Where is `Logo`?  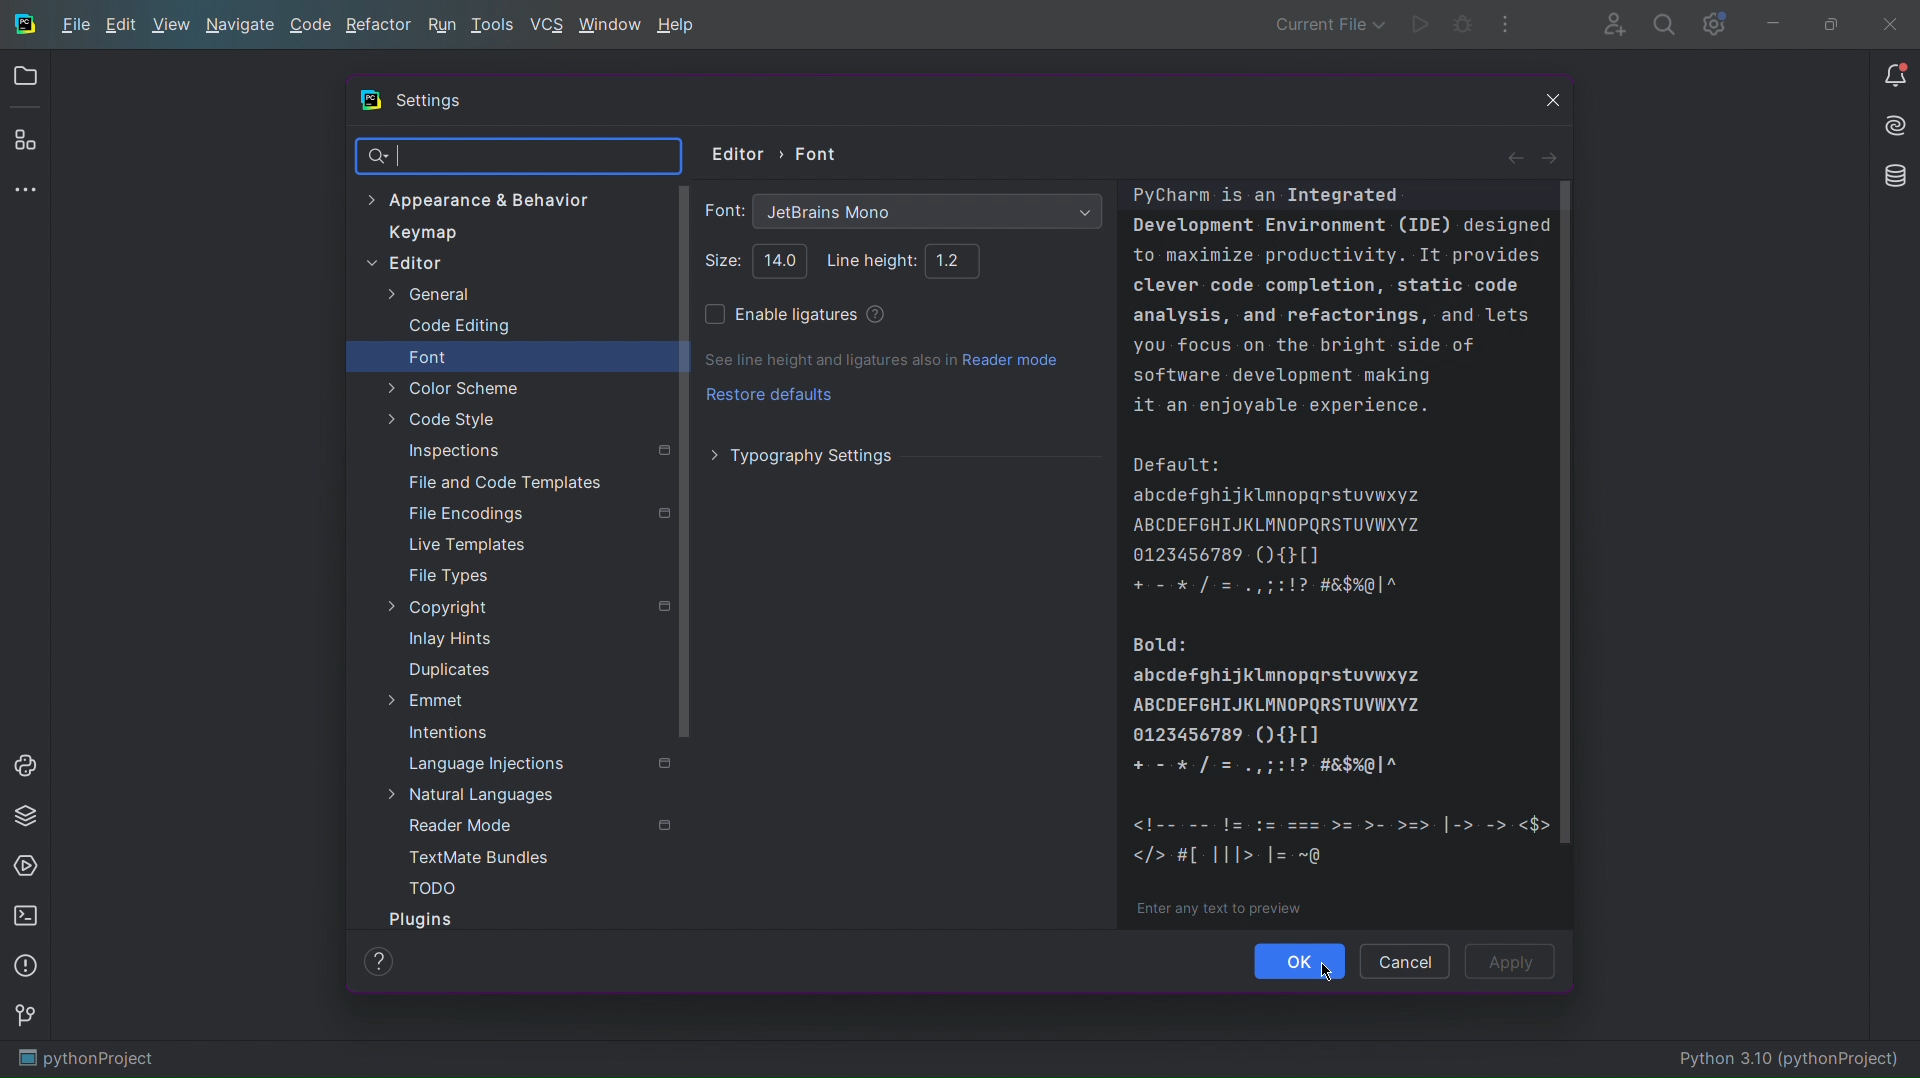 Logo is located at coordinates (25, 26).